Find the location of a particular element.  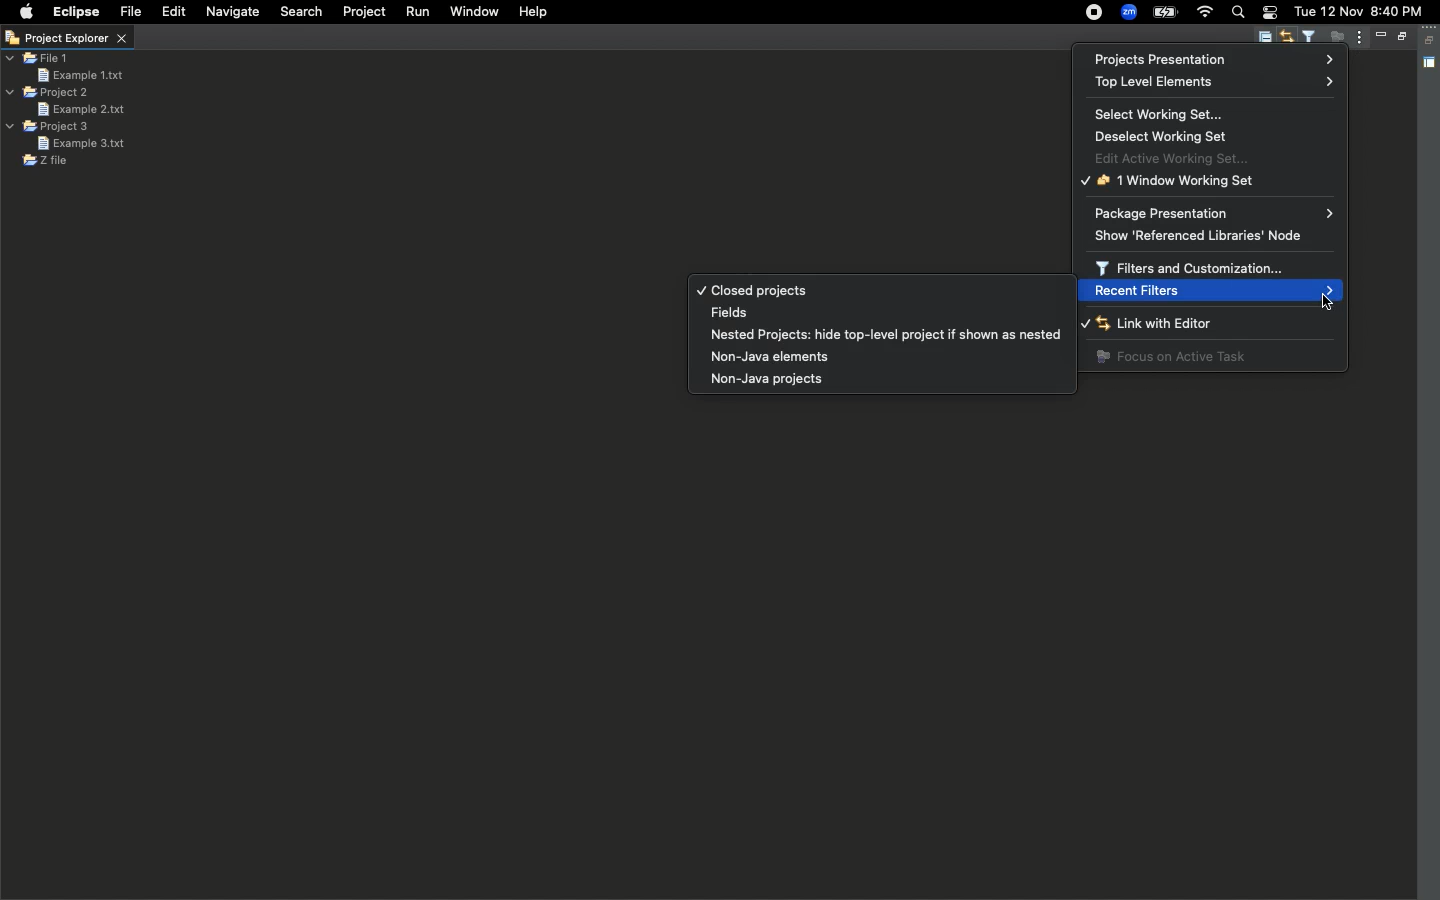

File 1 is located at coordinates (39, 59).